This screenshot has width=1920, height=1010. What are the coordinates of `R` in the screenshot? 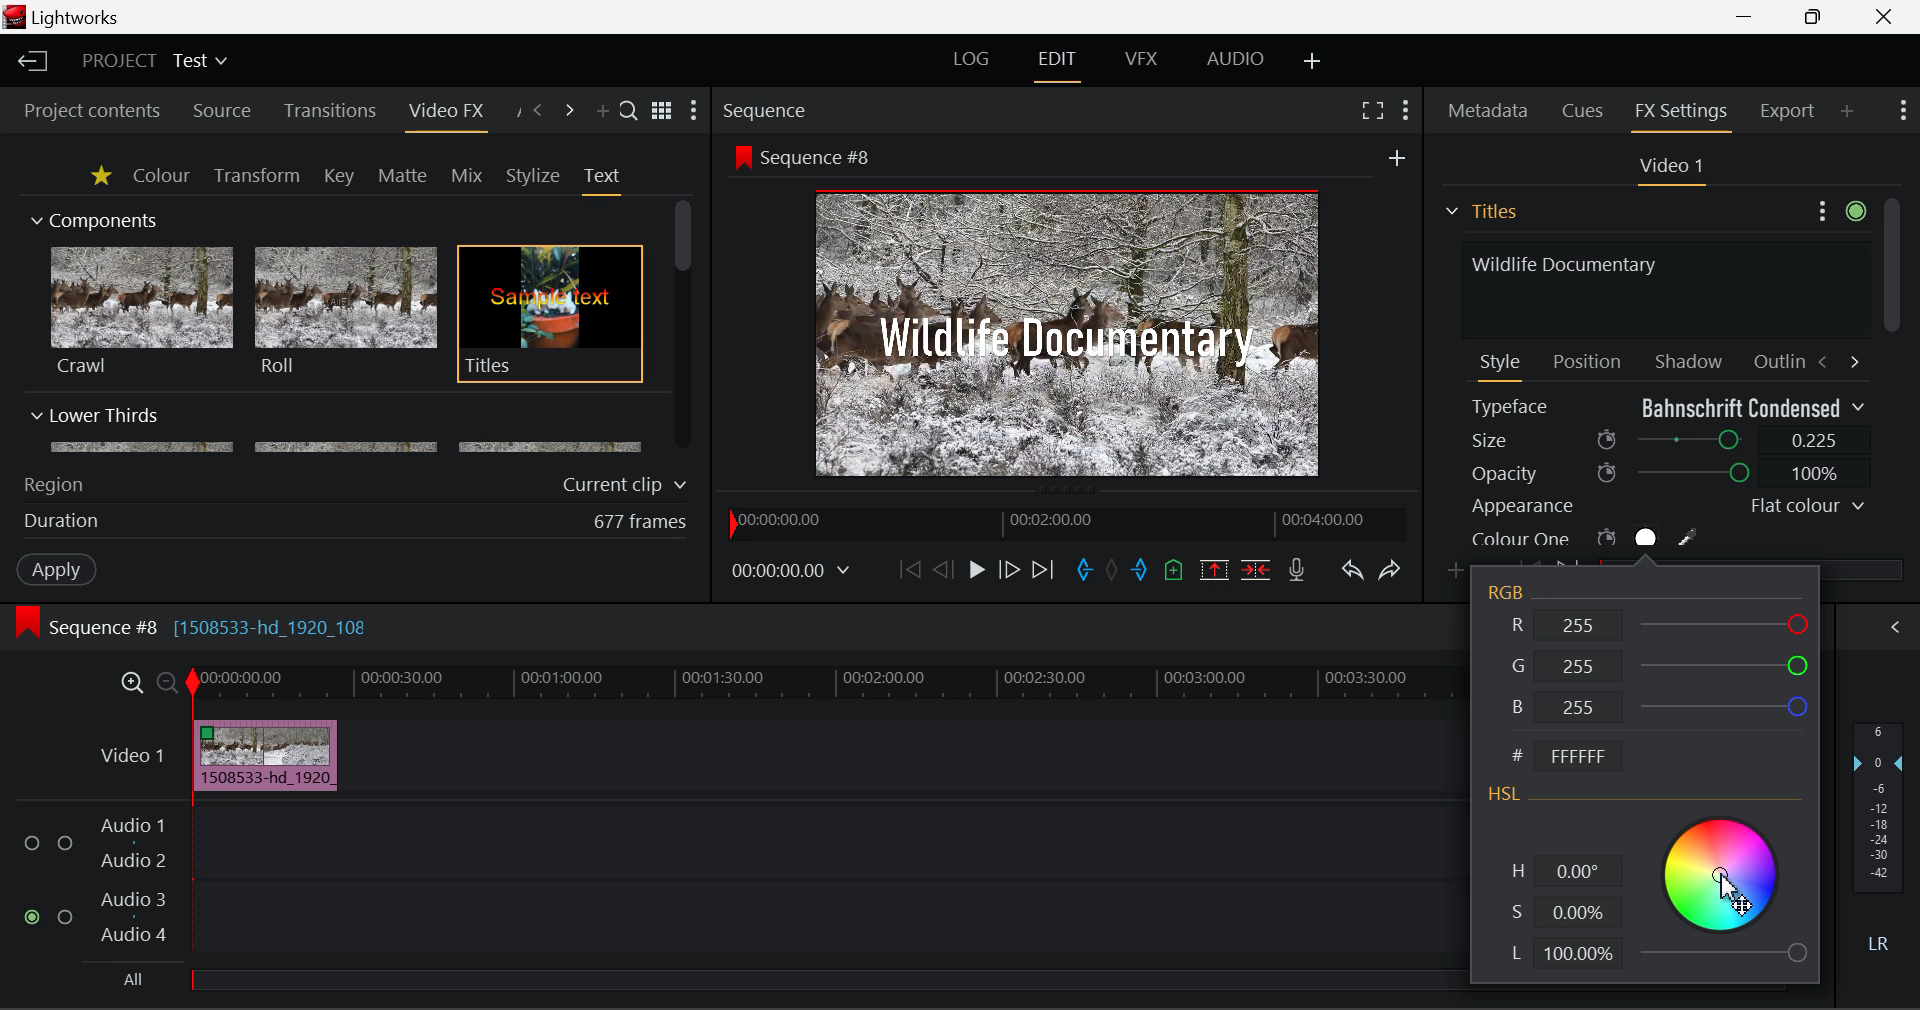 It's located at (1661, 623).